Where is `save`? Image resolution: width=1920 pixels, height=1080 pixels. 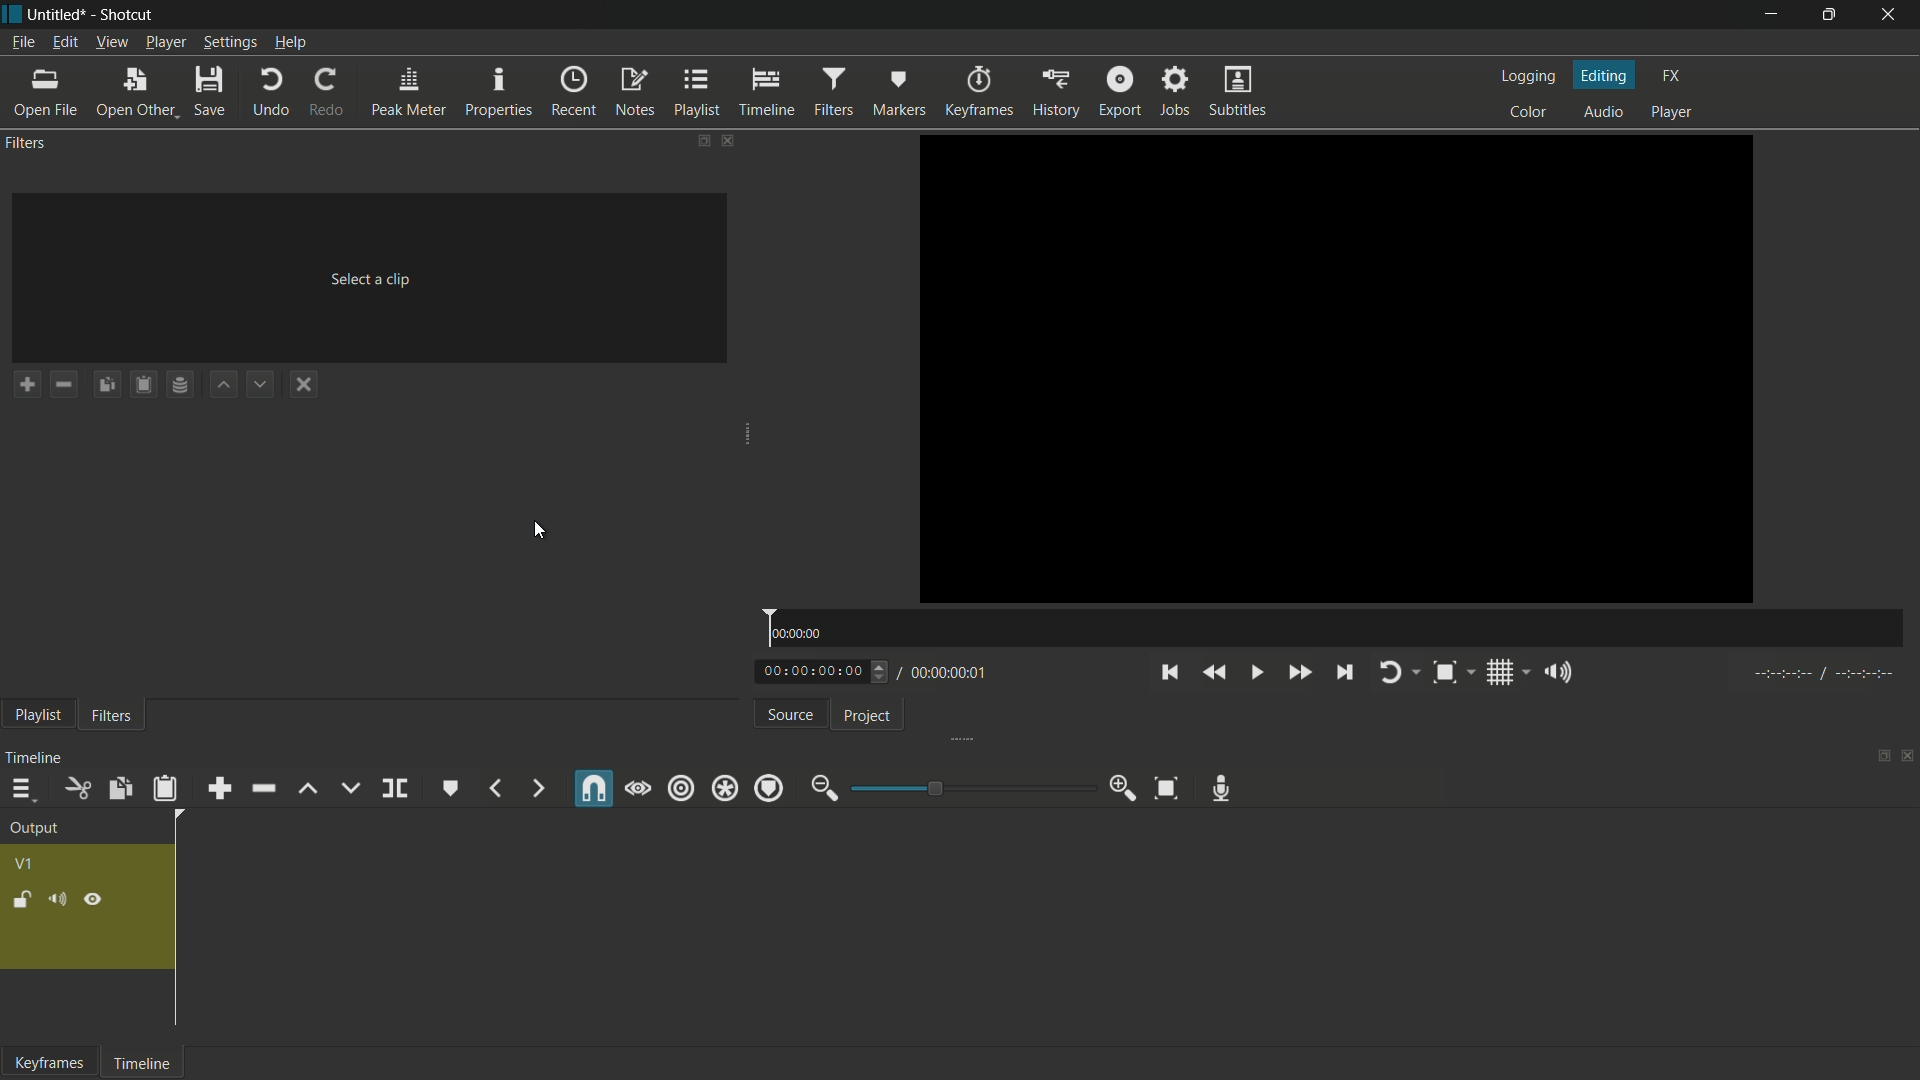
save is located at coordinates (207, 89).